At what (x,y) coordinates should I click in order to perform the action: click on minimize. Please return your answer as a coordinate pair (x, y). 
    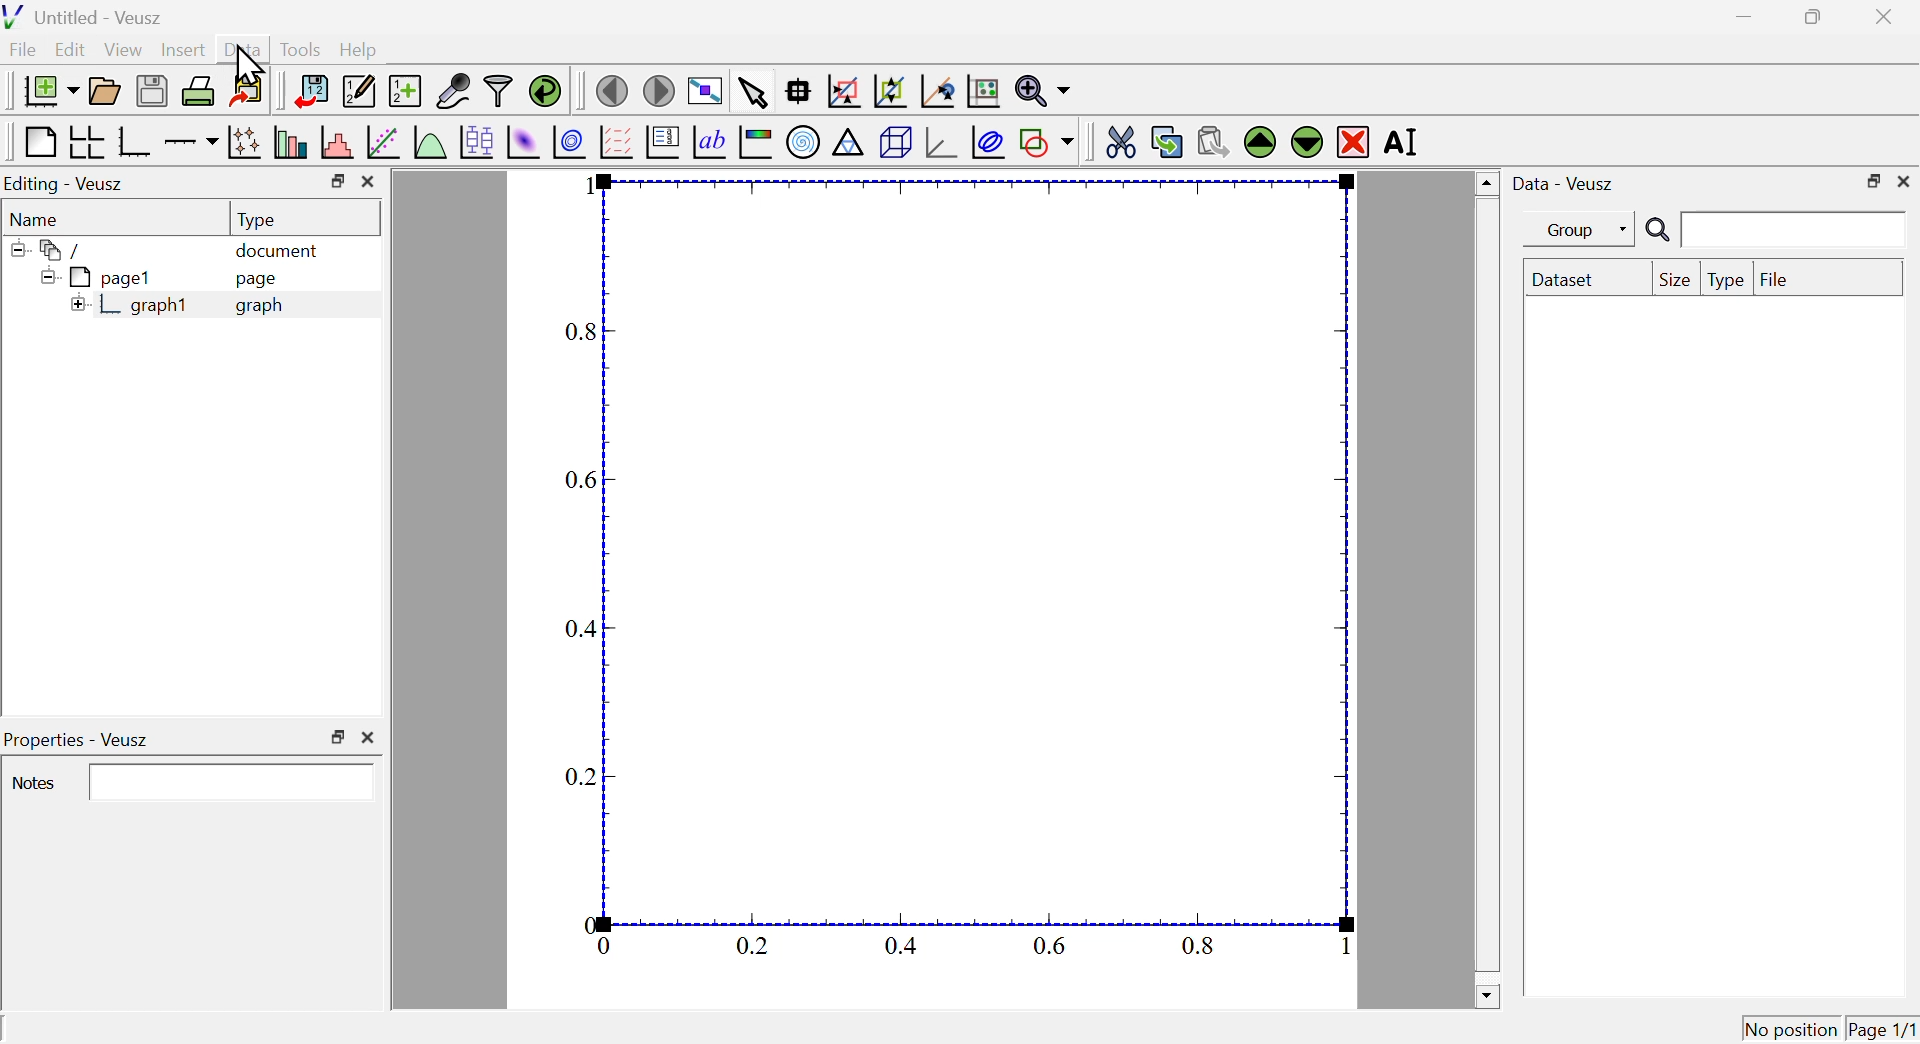
    Looking at the image, I should click on (1738, 17).